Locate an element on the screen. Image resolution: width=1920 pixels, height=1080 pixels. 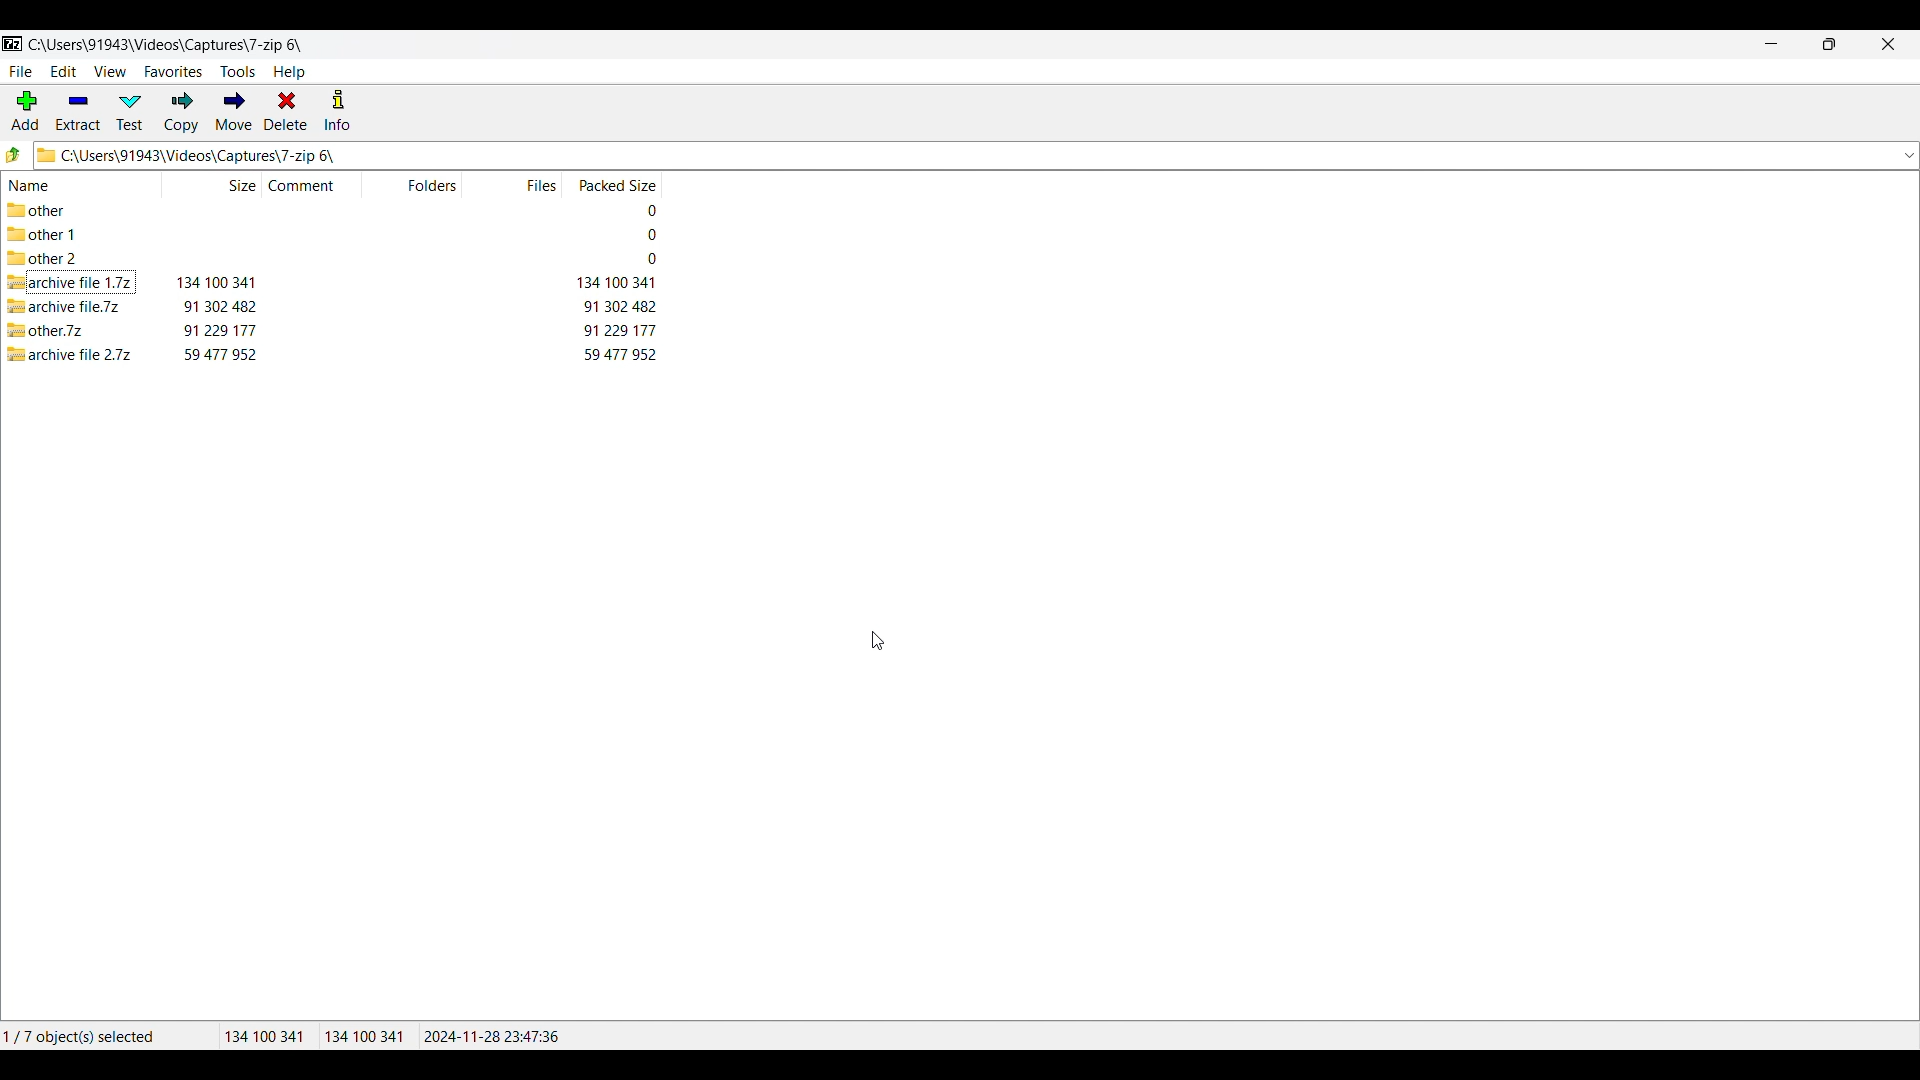
archive file 1.7z  is located at coordinates (69, 283).